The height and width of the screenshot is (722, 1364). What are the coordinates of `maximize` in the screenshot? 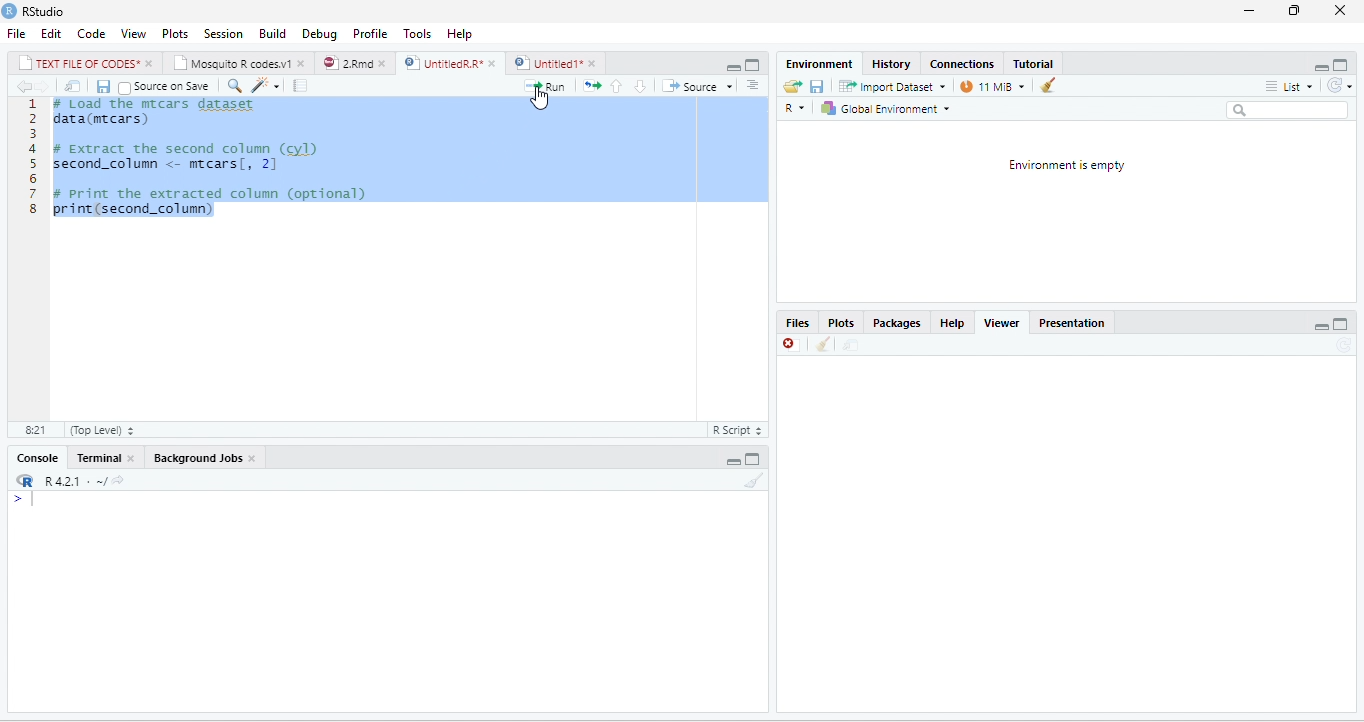 It's located at (754, 457).